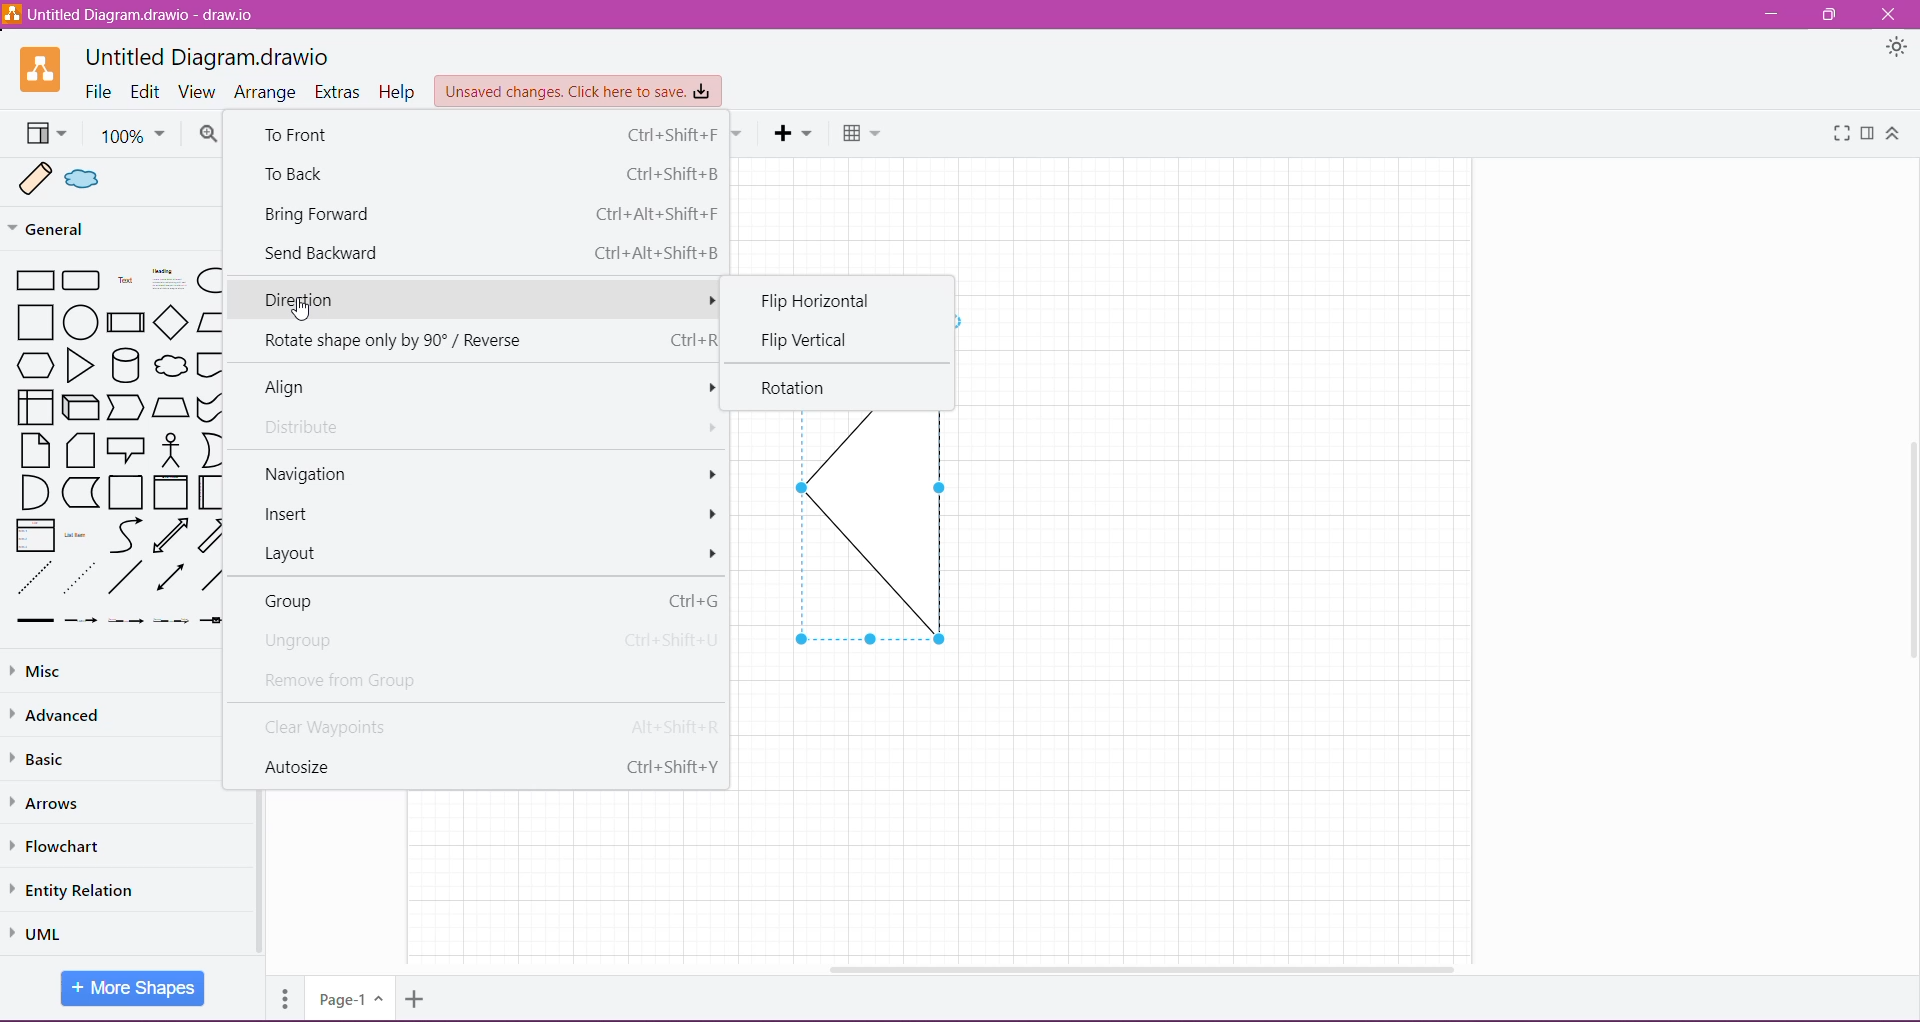  I want to click on Clear Waypoints Alt+Shift+R, so click(492, 731).